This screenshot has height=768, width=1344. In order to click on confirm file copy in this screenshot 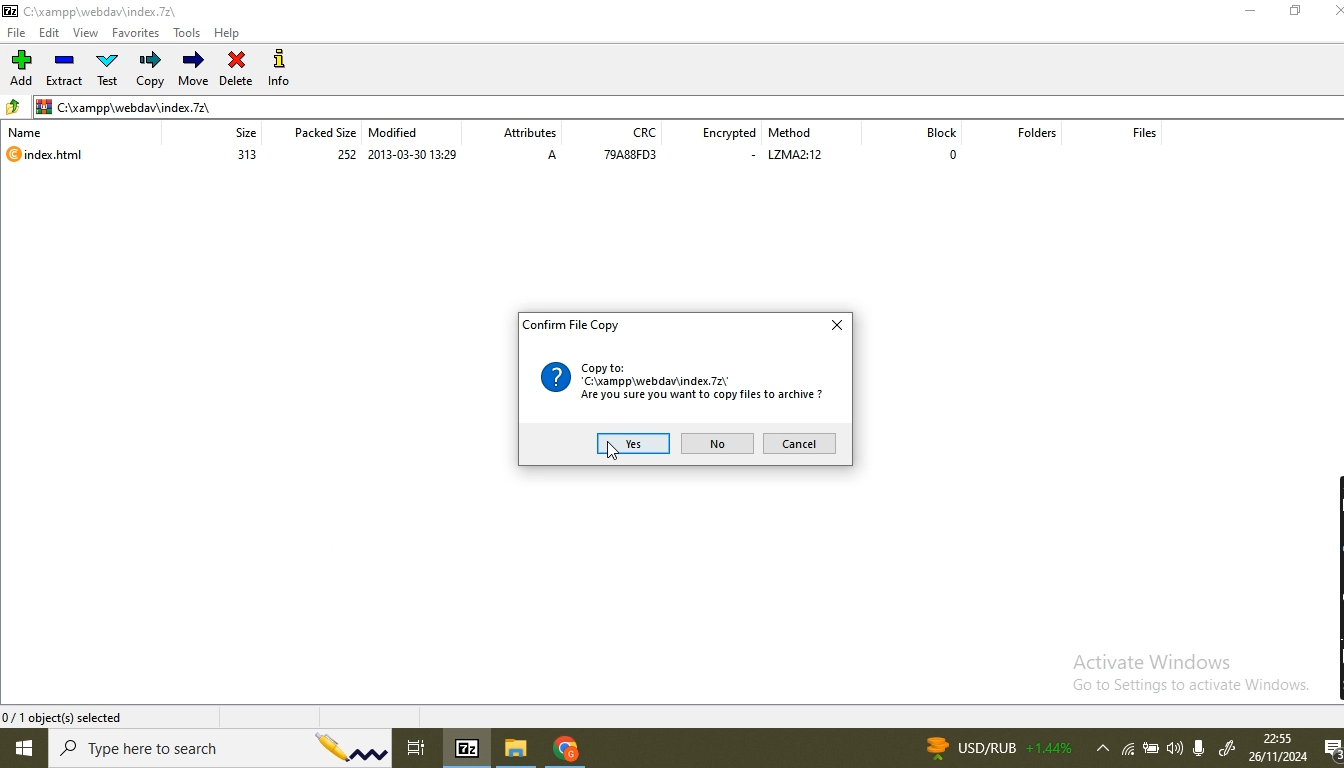, I will do `click(573, 330)`.